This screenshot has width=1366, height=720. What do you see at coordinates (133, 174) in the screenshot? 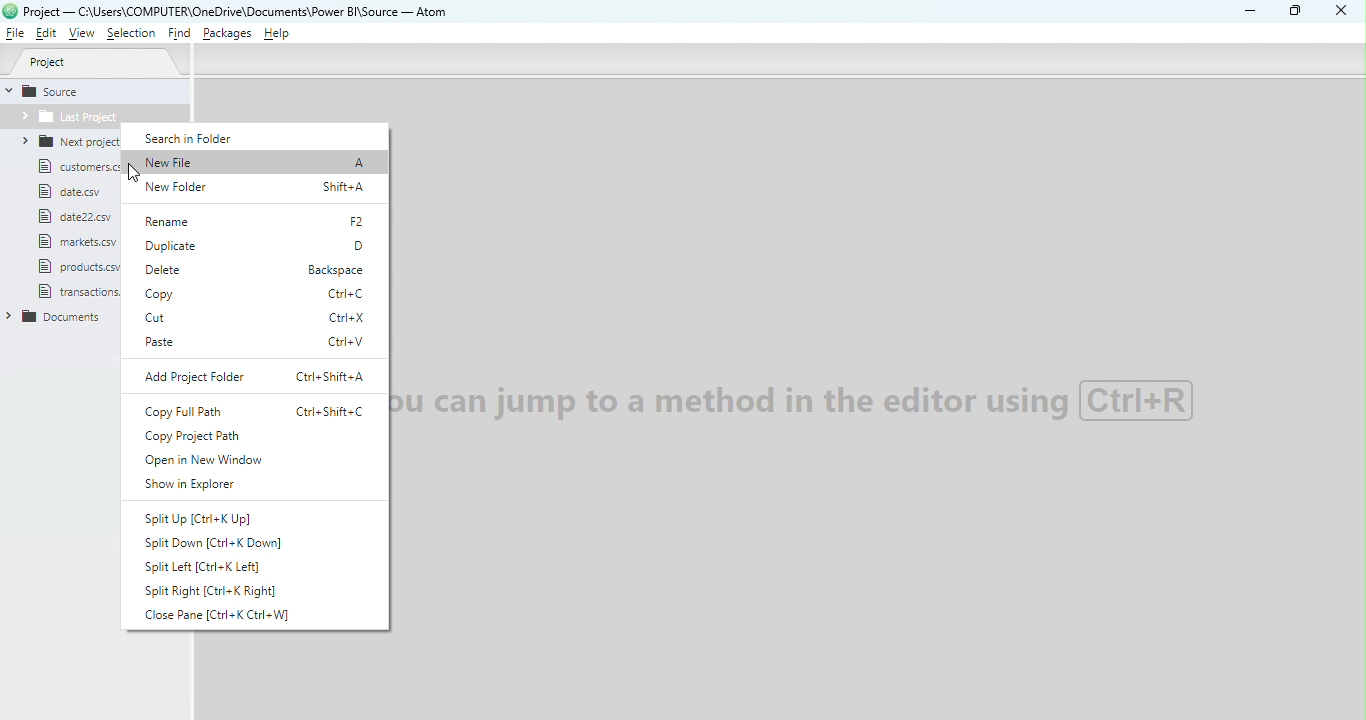
I see `cursor` at bounding box center [133, 174].